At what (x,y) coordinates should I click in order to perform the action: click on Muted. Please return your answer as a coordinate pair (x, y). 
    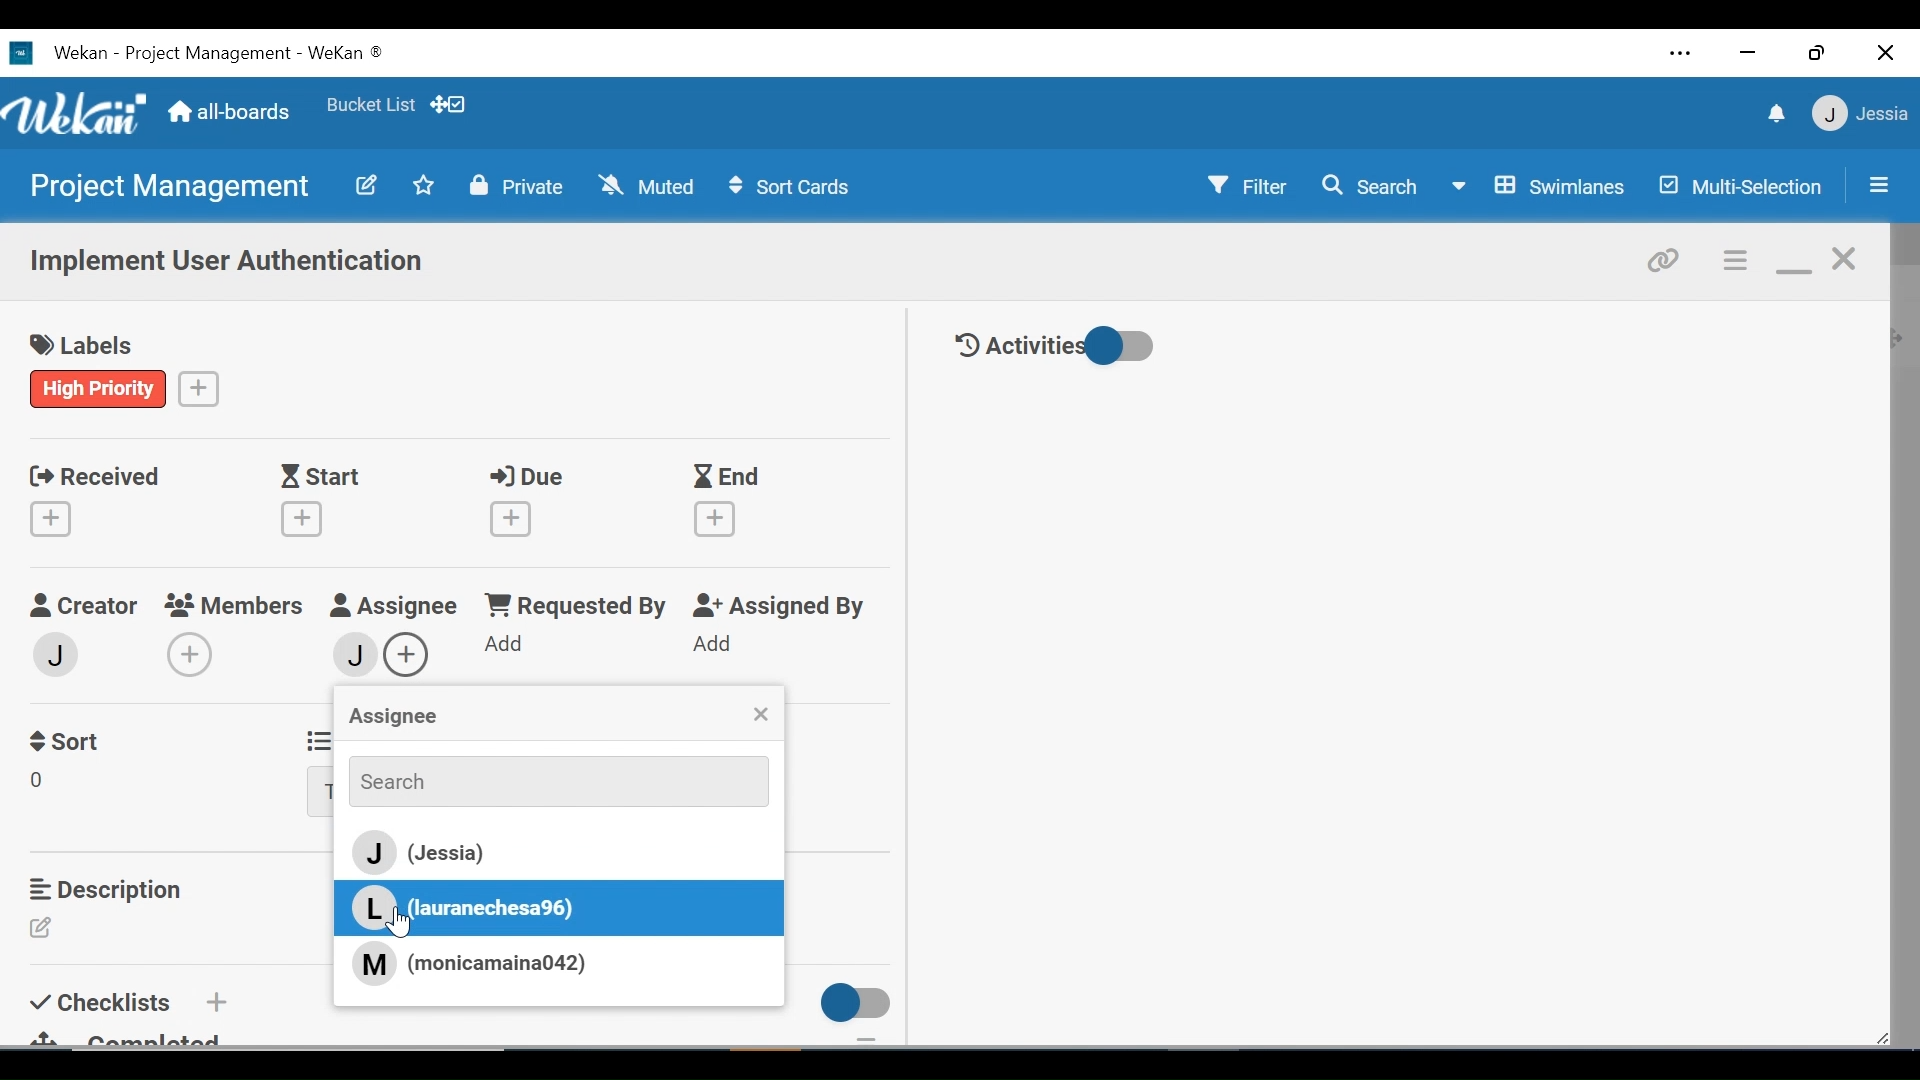
    Looking at the image, I should click on (651, 185).